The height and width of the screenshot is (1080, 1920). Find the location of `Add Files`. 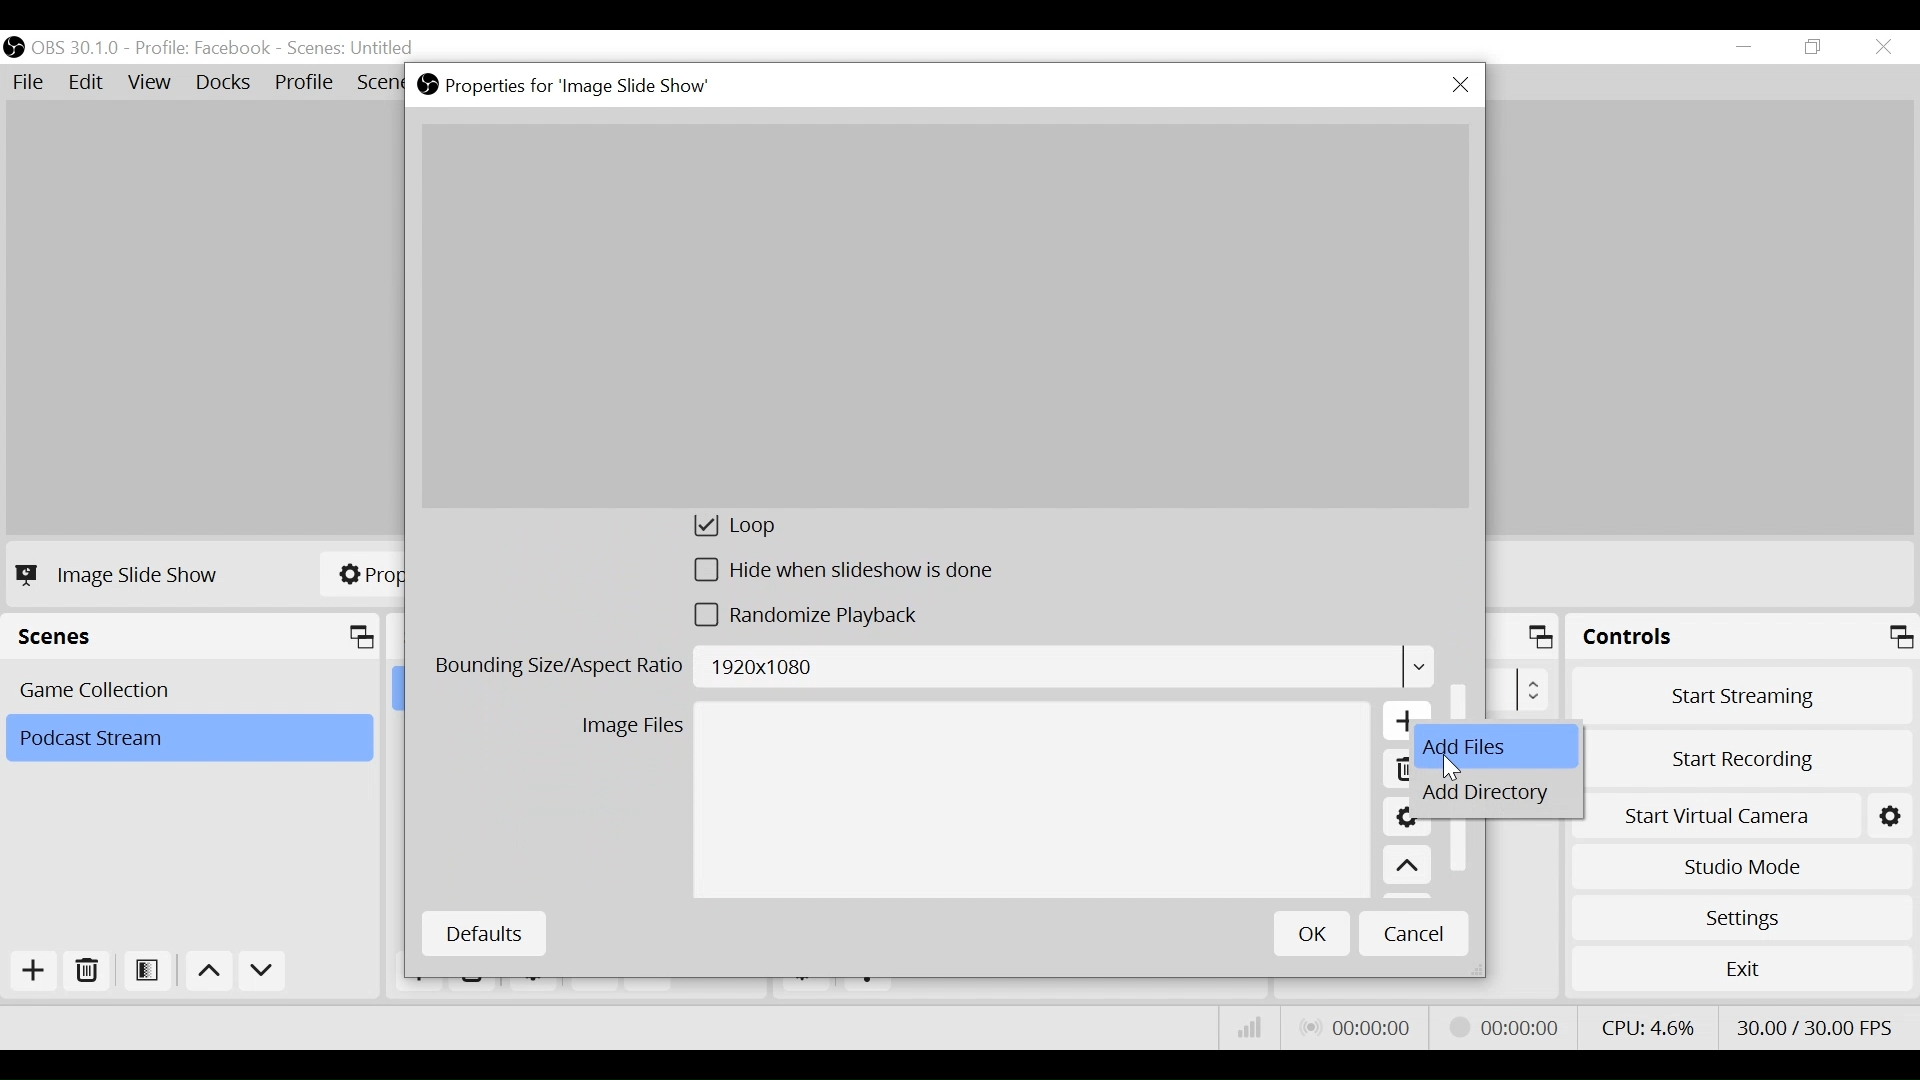

Add Files is located at coordinates (1499, 748).